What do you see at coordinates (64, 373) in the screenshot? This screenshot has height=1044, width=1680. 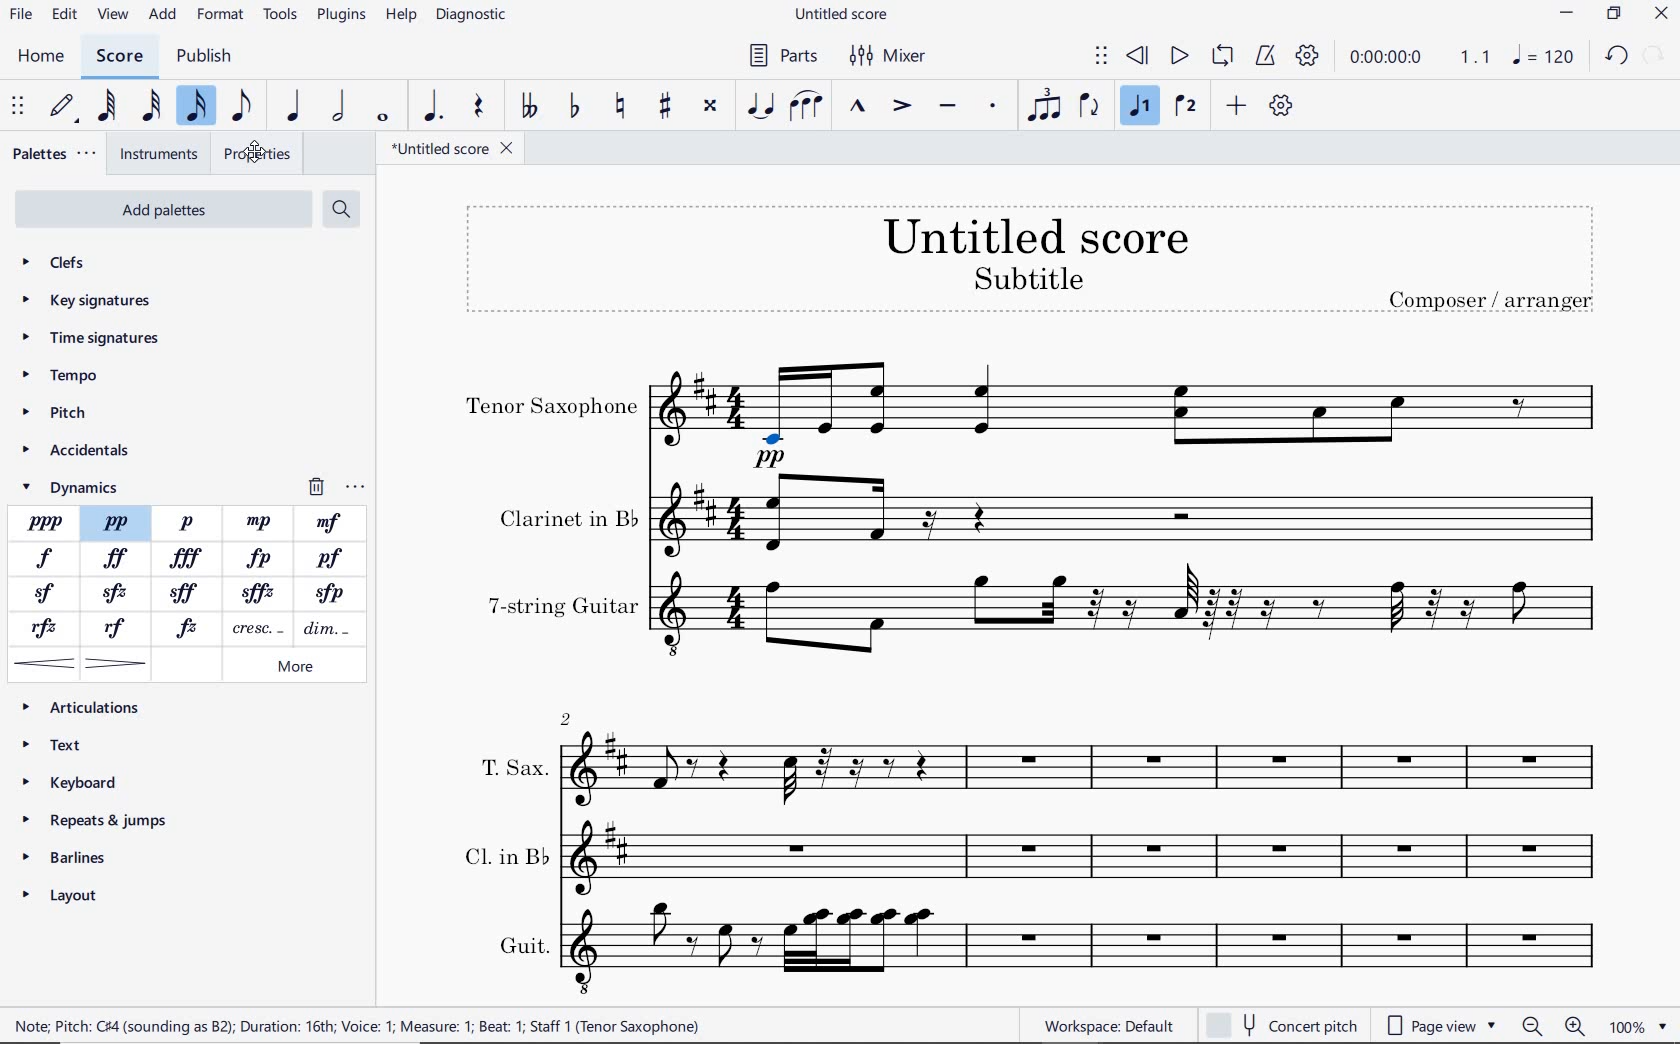 I see `tempo` at bounding box center [64, 373].